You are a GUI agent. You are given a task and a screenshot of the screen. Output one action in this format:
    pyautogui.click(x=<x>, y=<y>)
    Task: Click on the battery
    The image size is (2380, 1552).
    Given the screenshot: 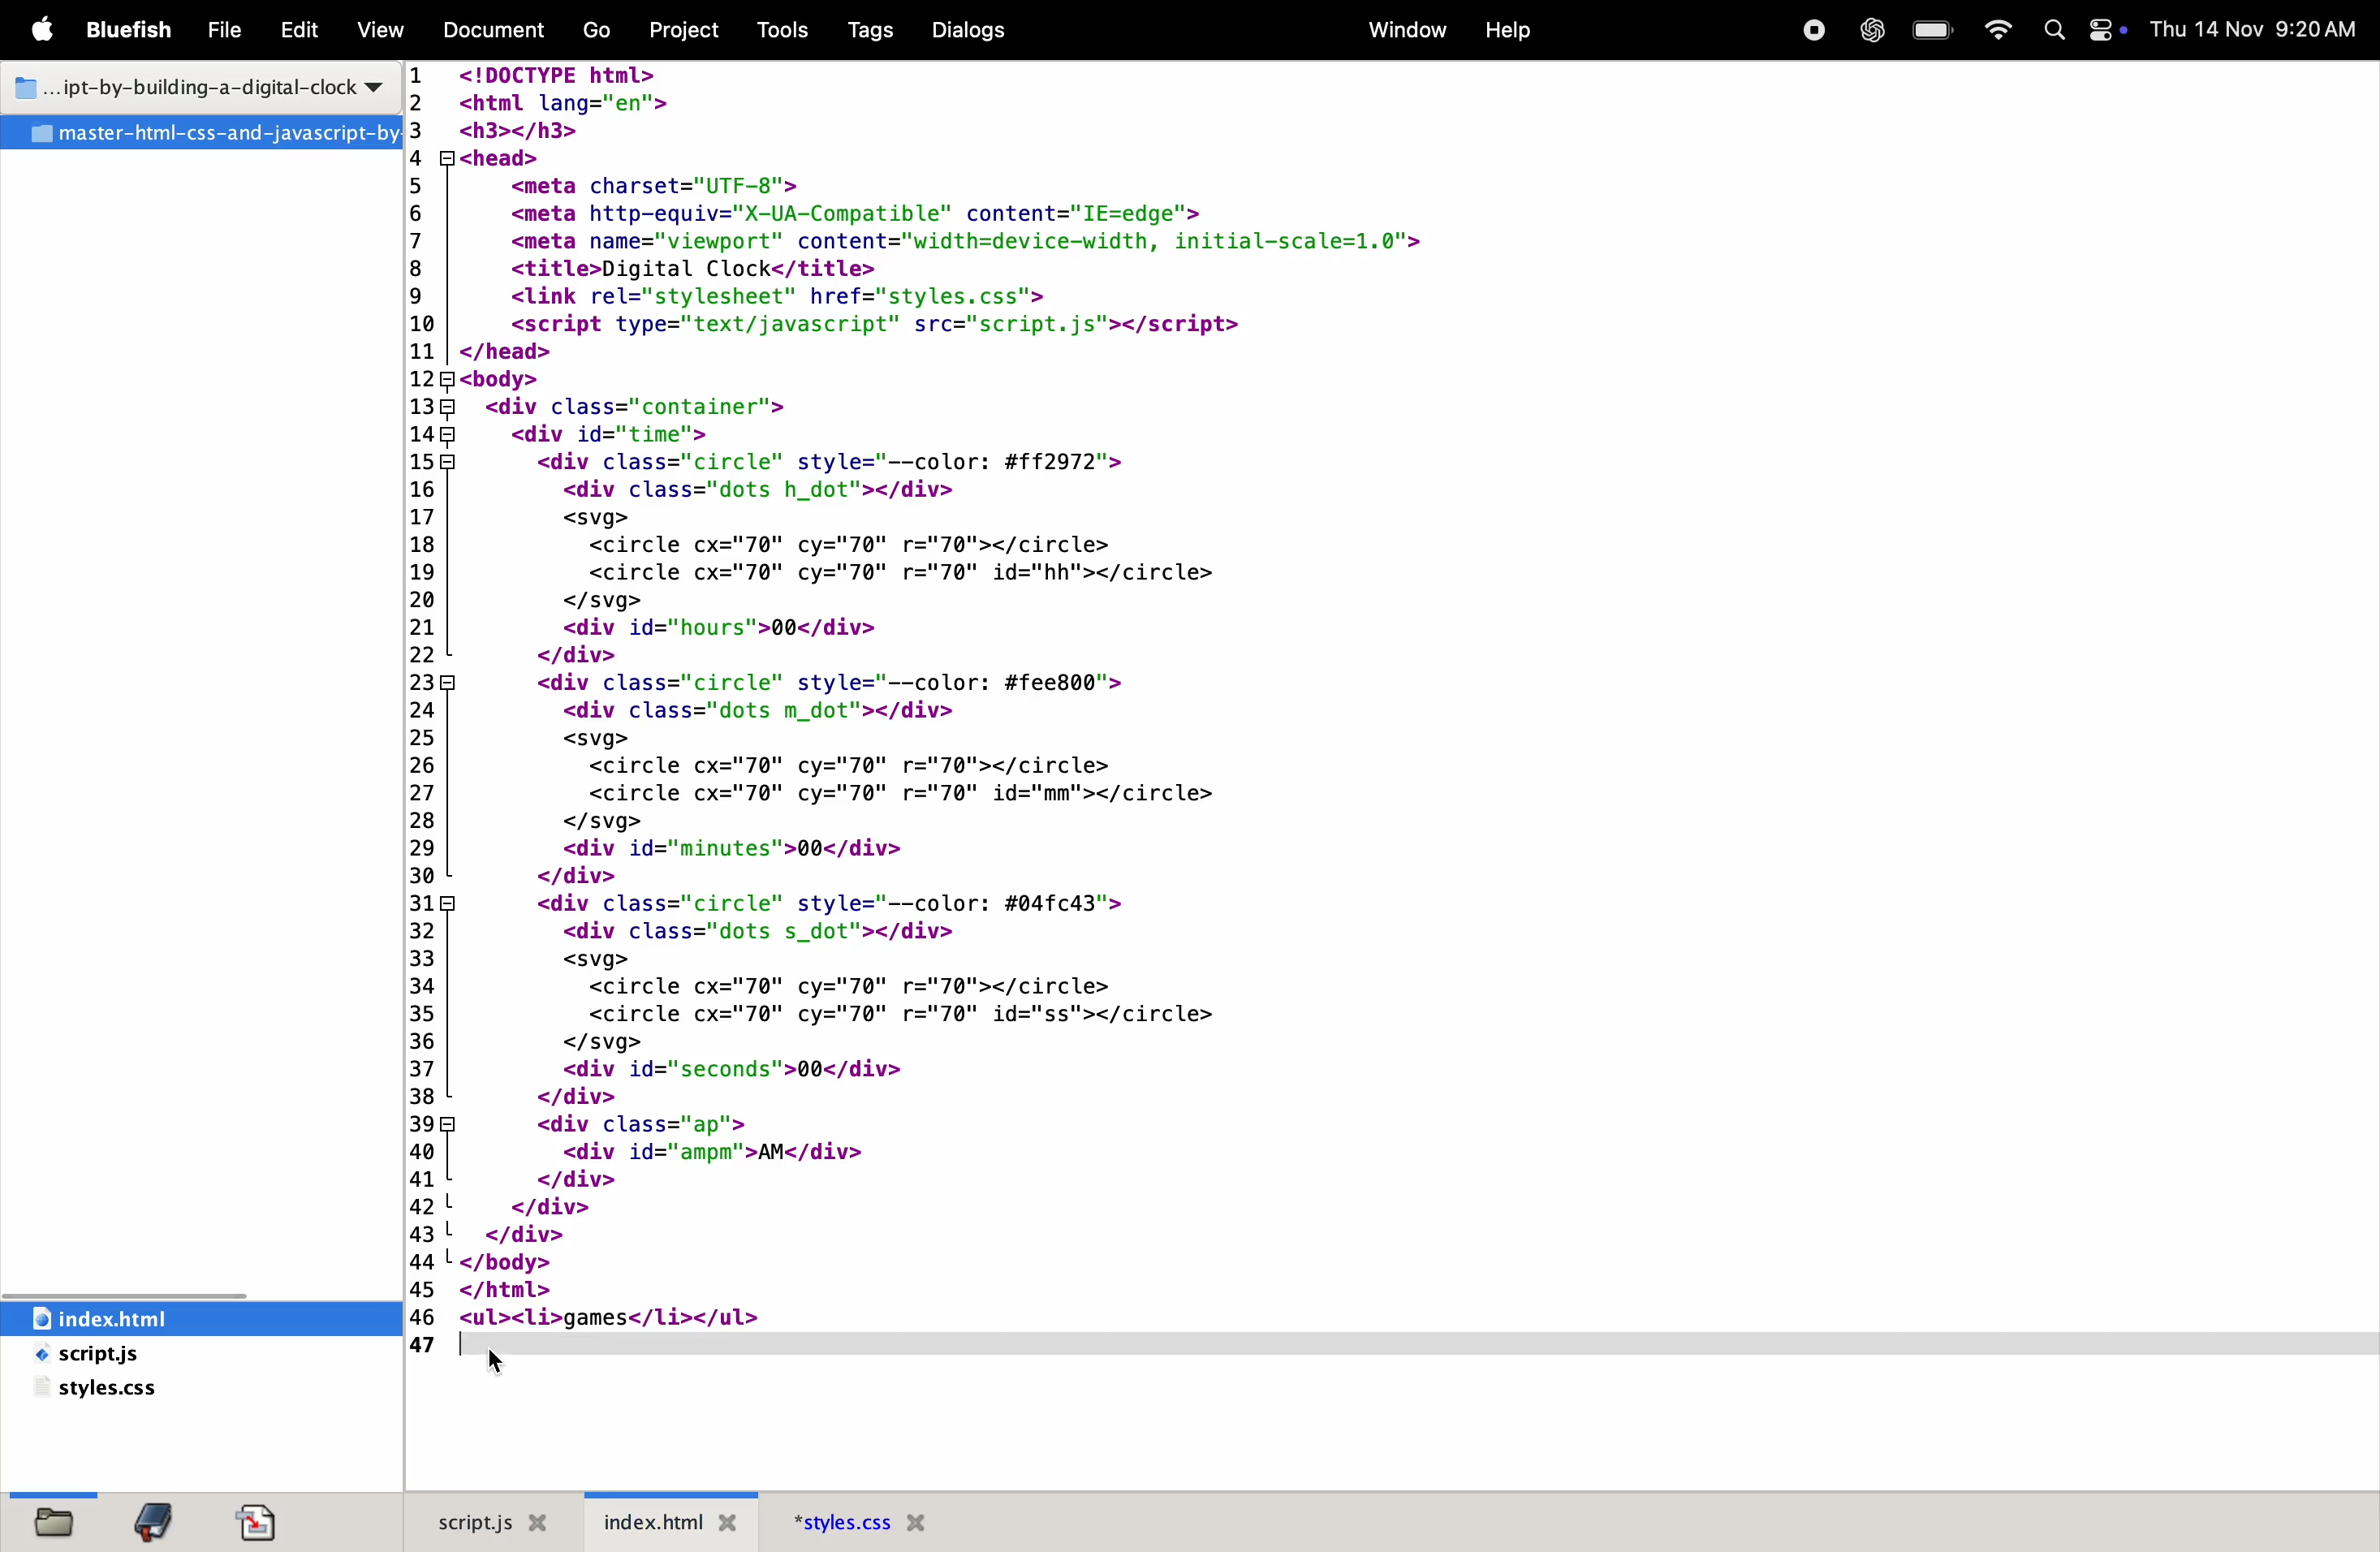 What is the action you would take?
    pyautogui.click(x=1930, y=31)
    